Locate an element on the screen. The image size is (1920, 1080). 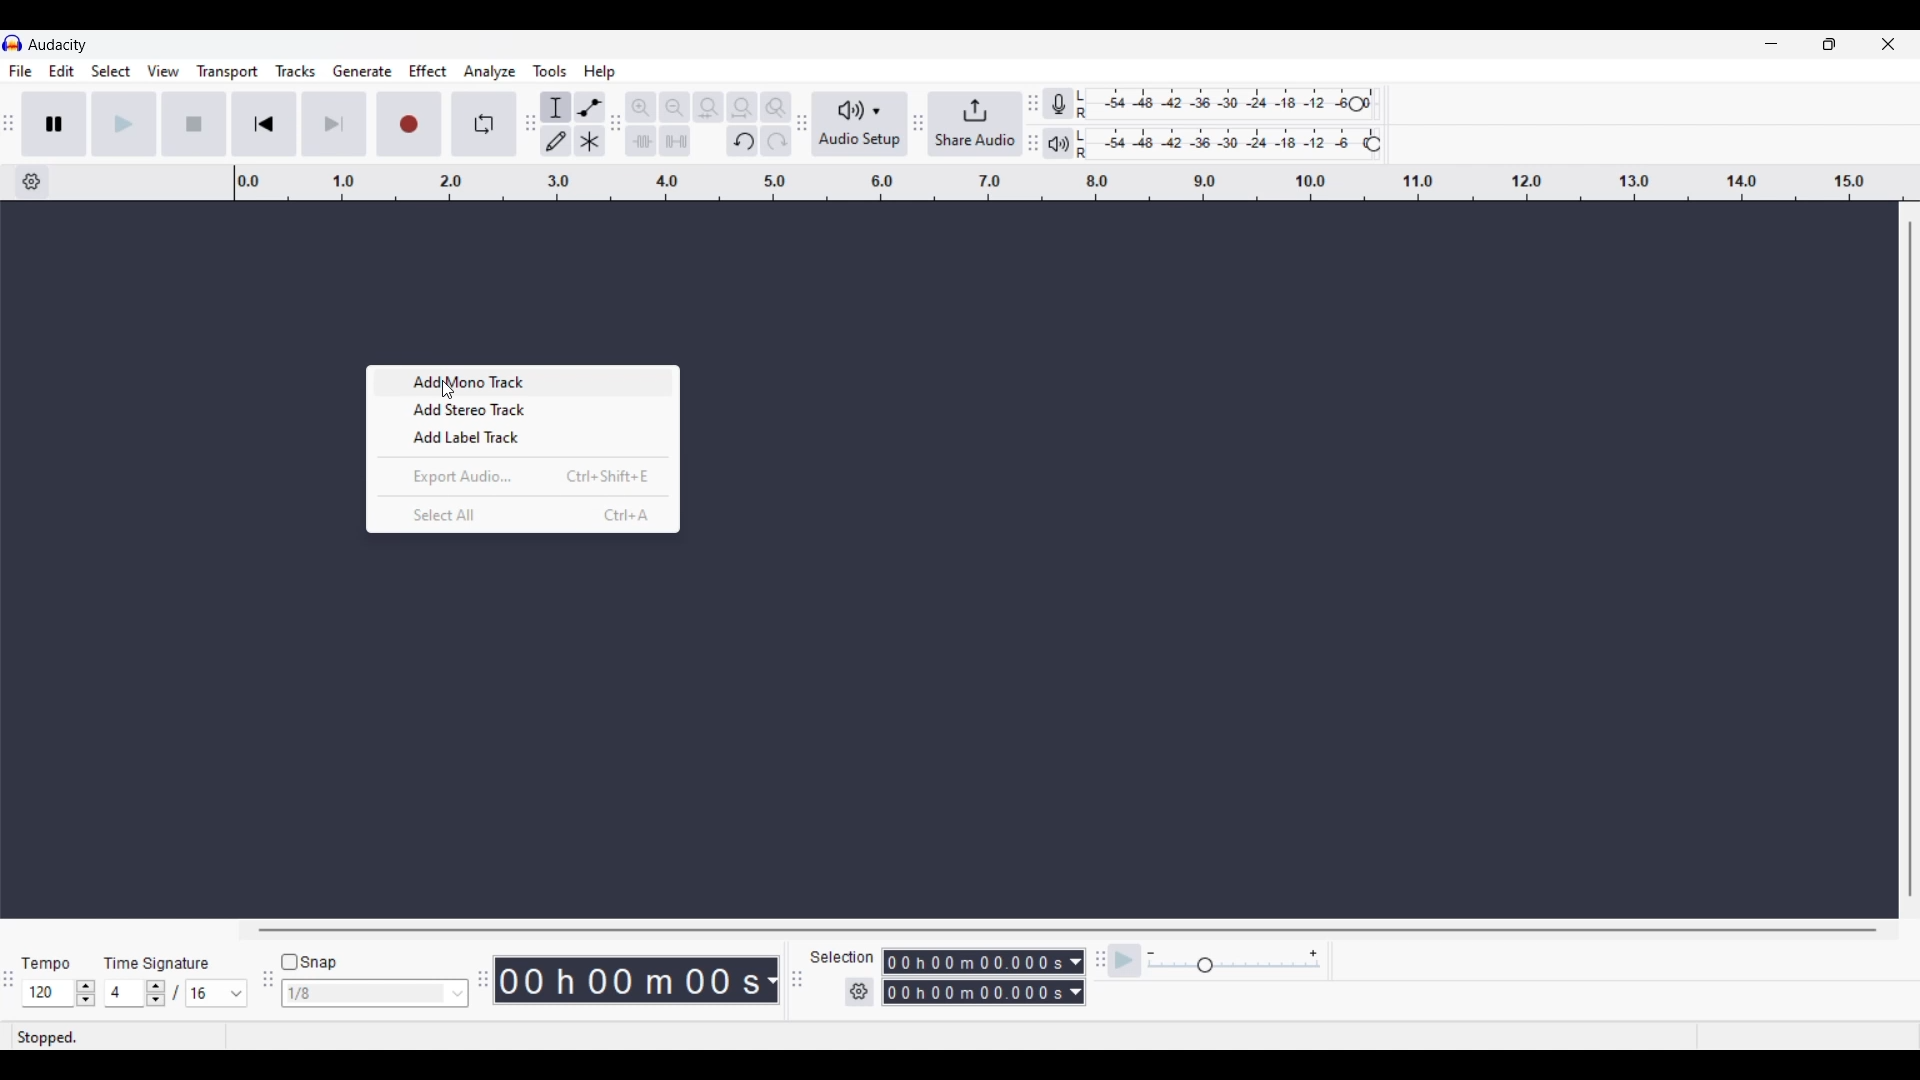
Increase playback speed to maximum  is located at coordinates (1314, 954).